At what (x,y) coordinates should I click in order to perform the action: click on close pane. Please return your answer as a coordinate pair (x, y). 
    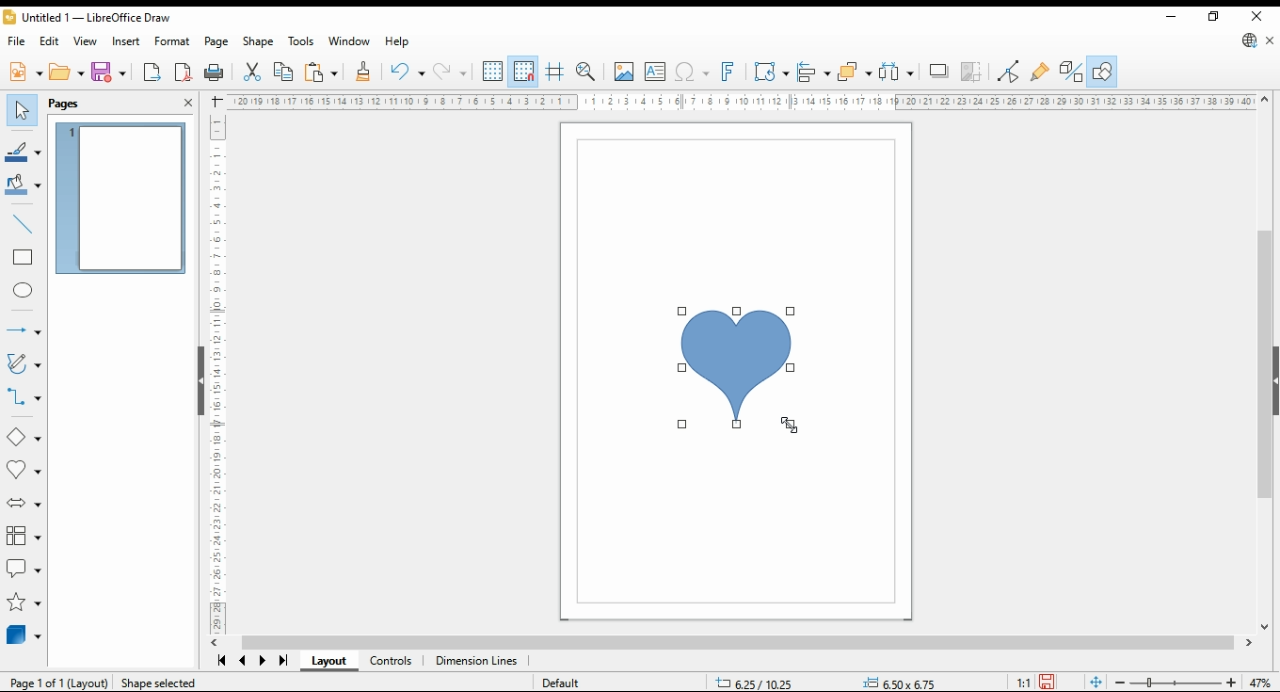
    Looking at the image, I should click on (189, 103).